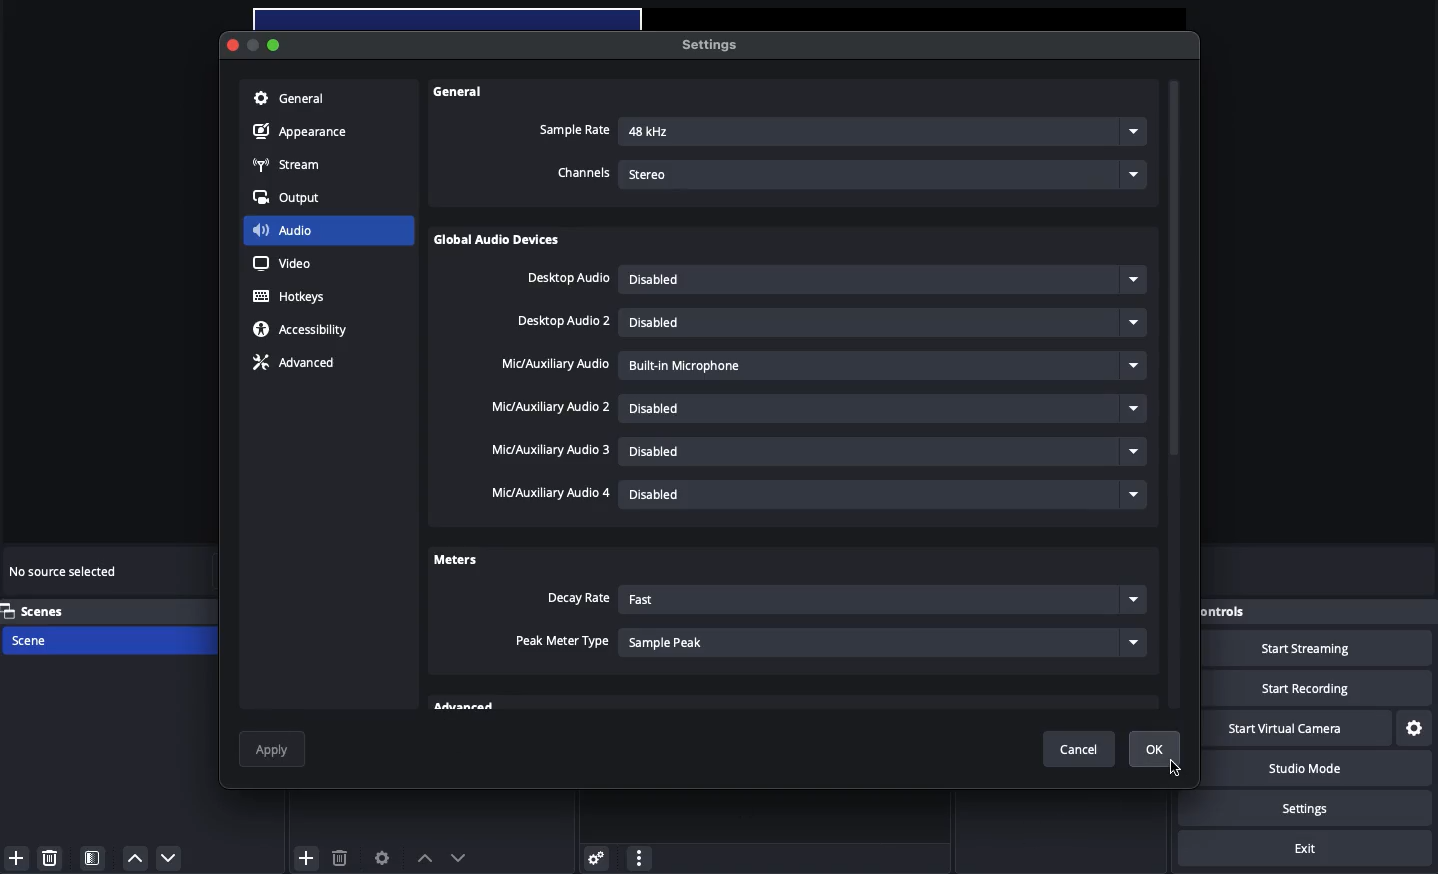 Image resolution: width=1438 pixels, height=874 pixels. Describe the element at coordinates (886, 322) in the screenshot. I see `Disabled` at that location.